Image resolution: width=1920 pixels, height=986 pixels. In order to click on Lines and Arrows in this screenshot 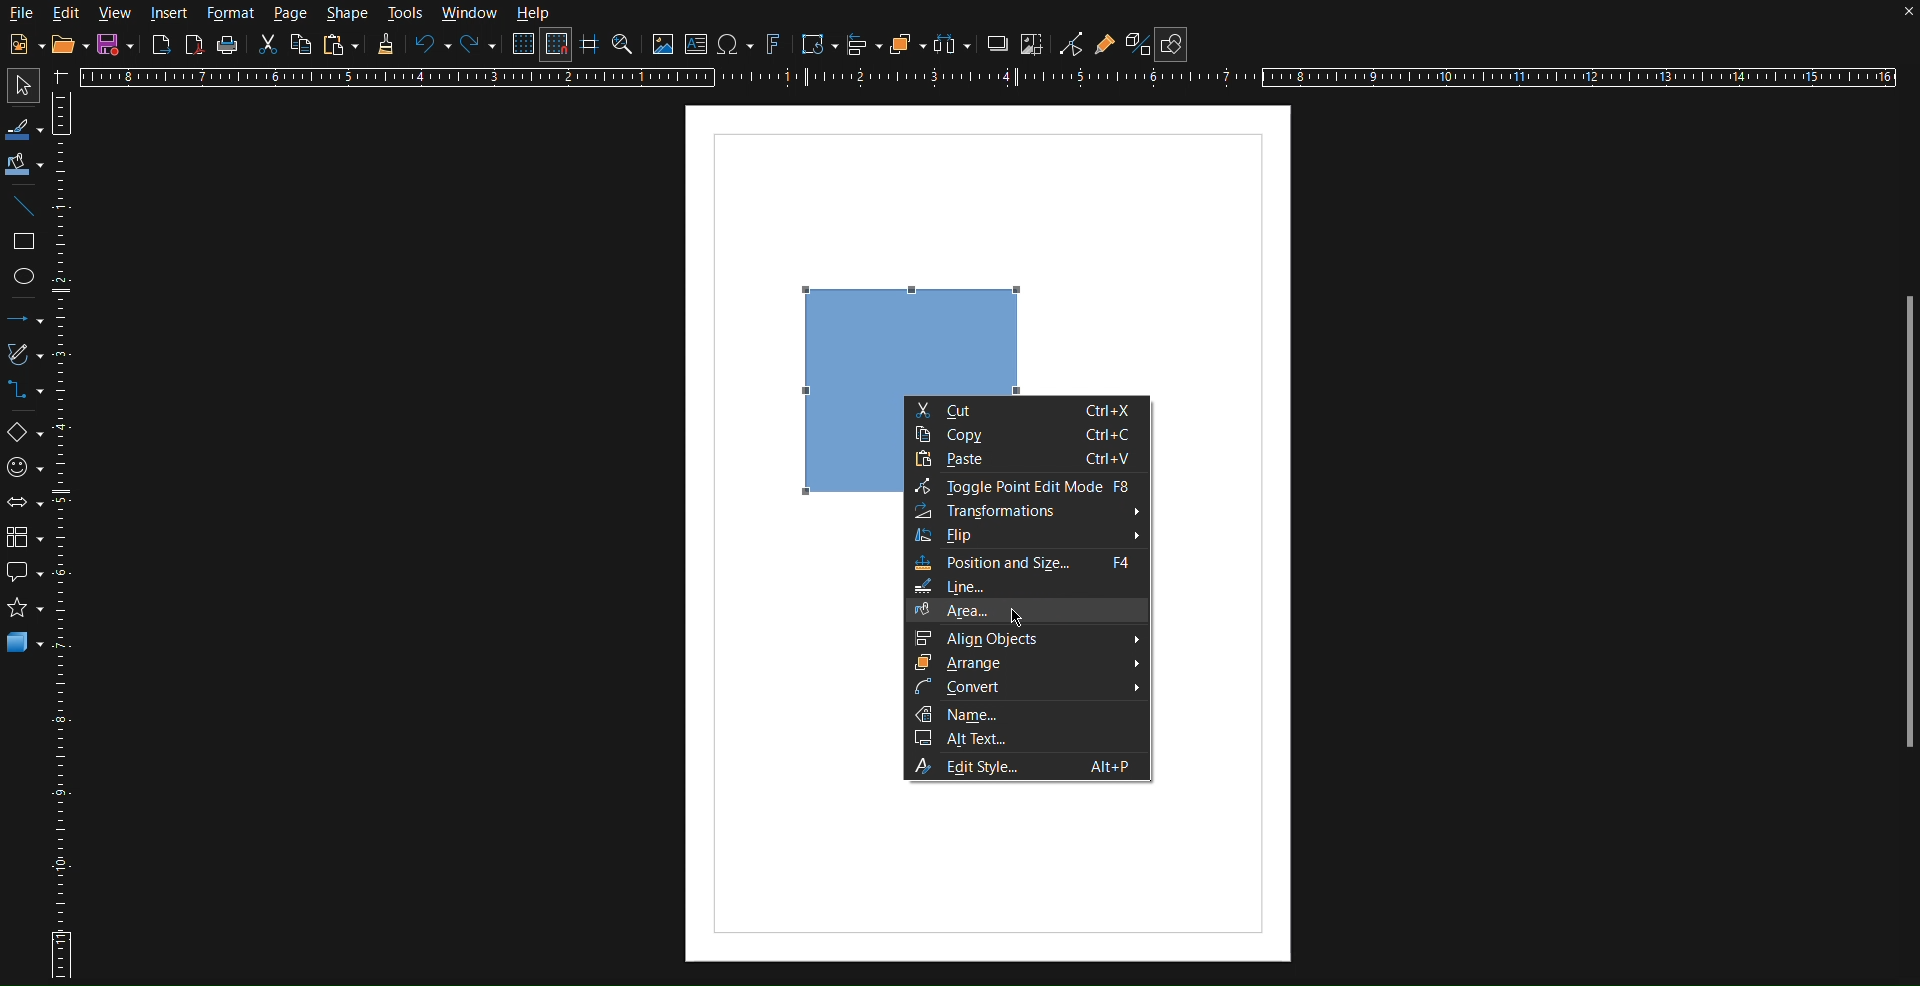, I will do `click(24, 319)`.